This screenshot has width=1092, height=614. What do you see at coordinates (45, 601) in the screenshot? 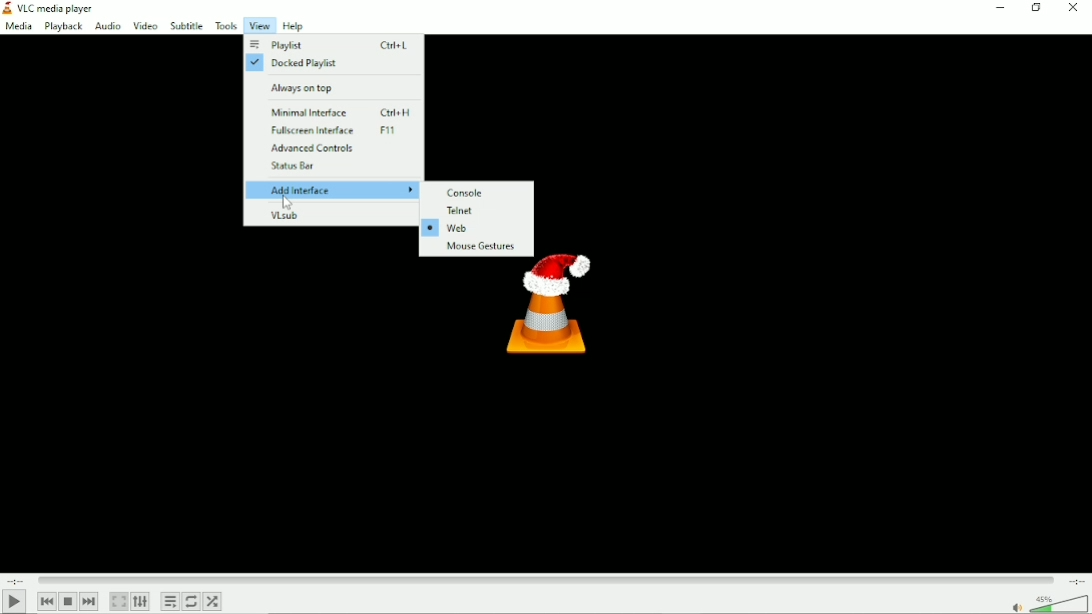
I see `Previous` at bounding box center [45, 601].